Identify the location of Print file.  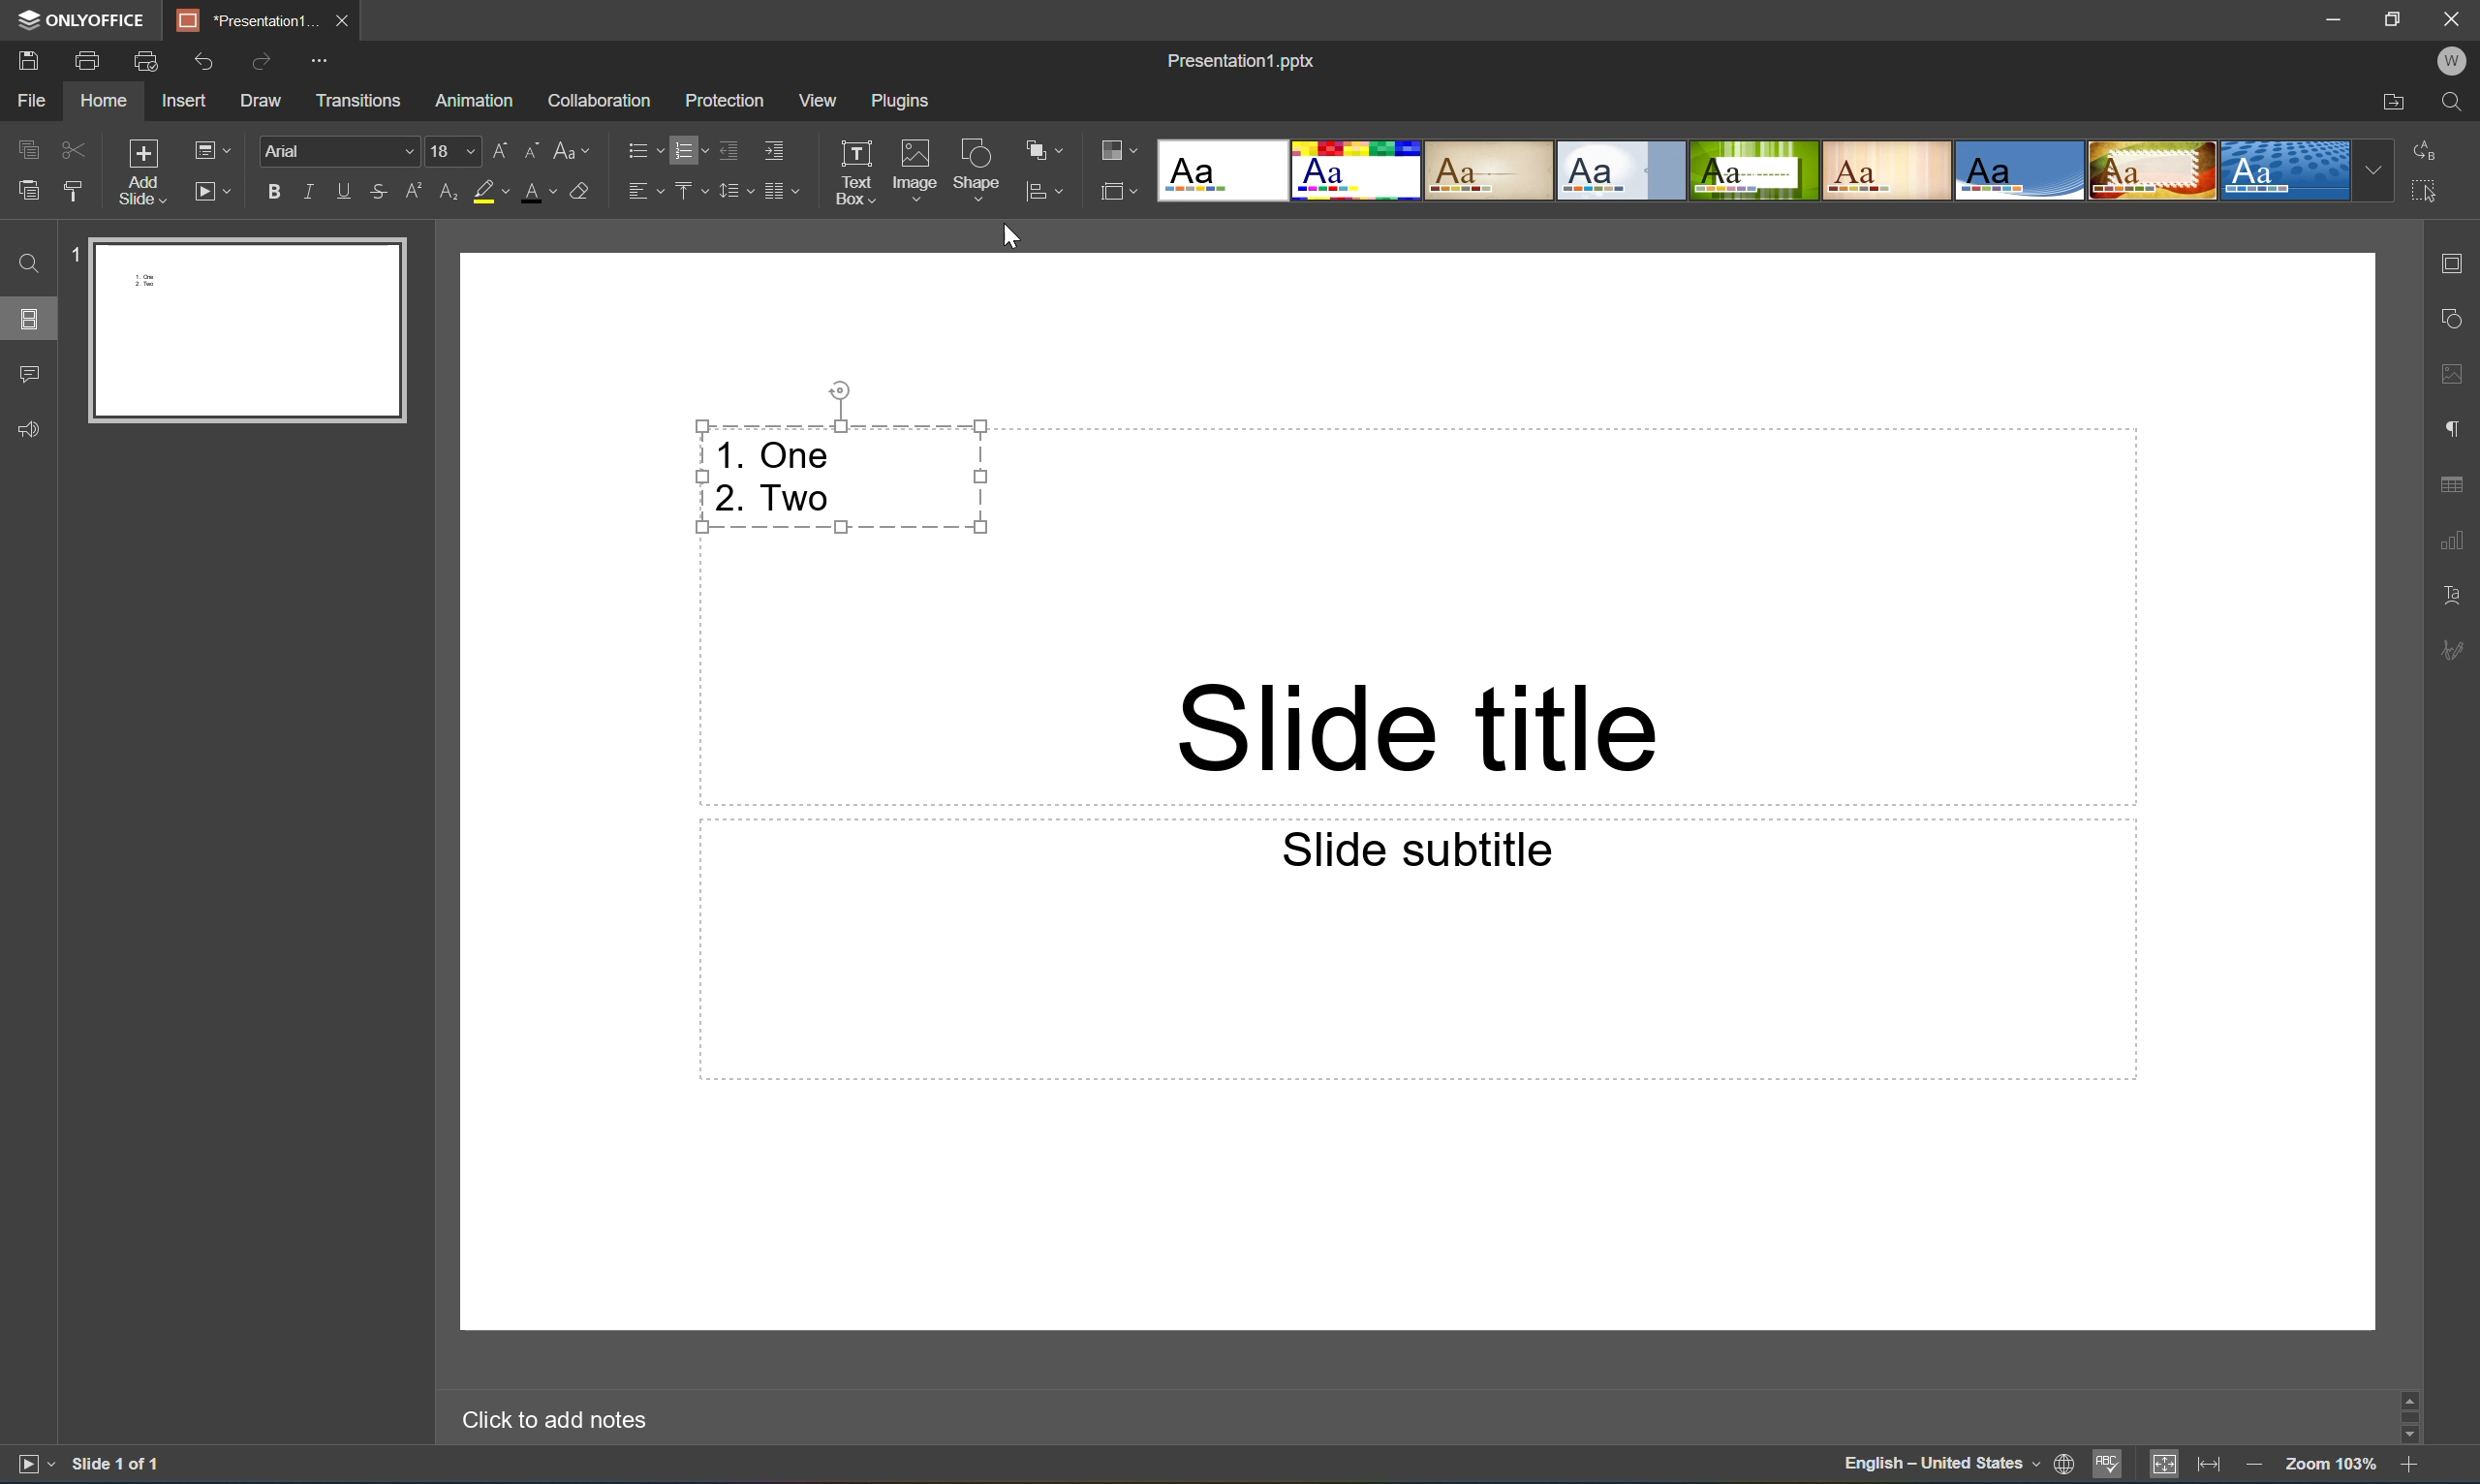
(90, 63).